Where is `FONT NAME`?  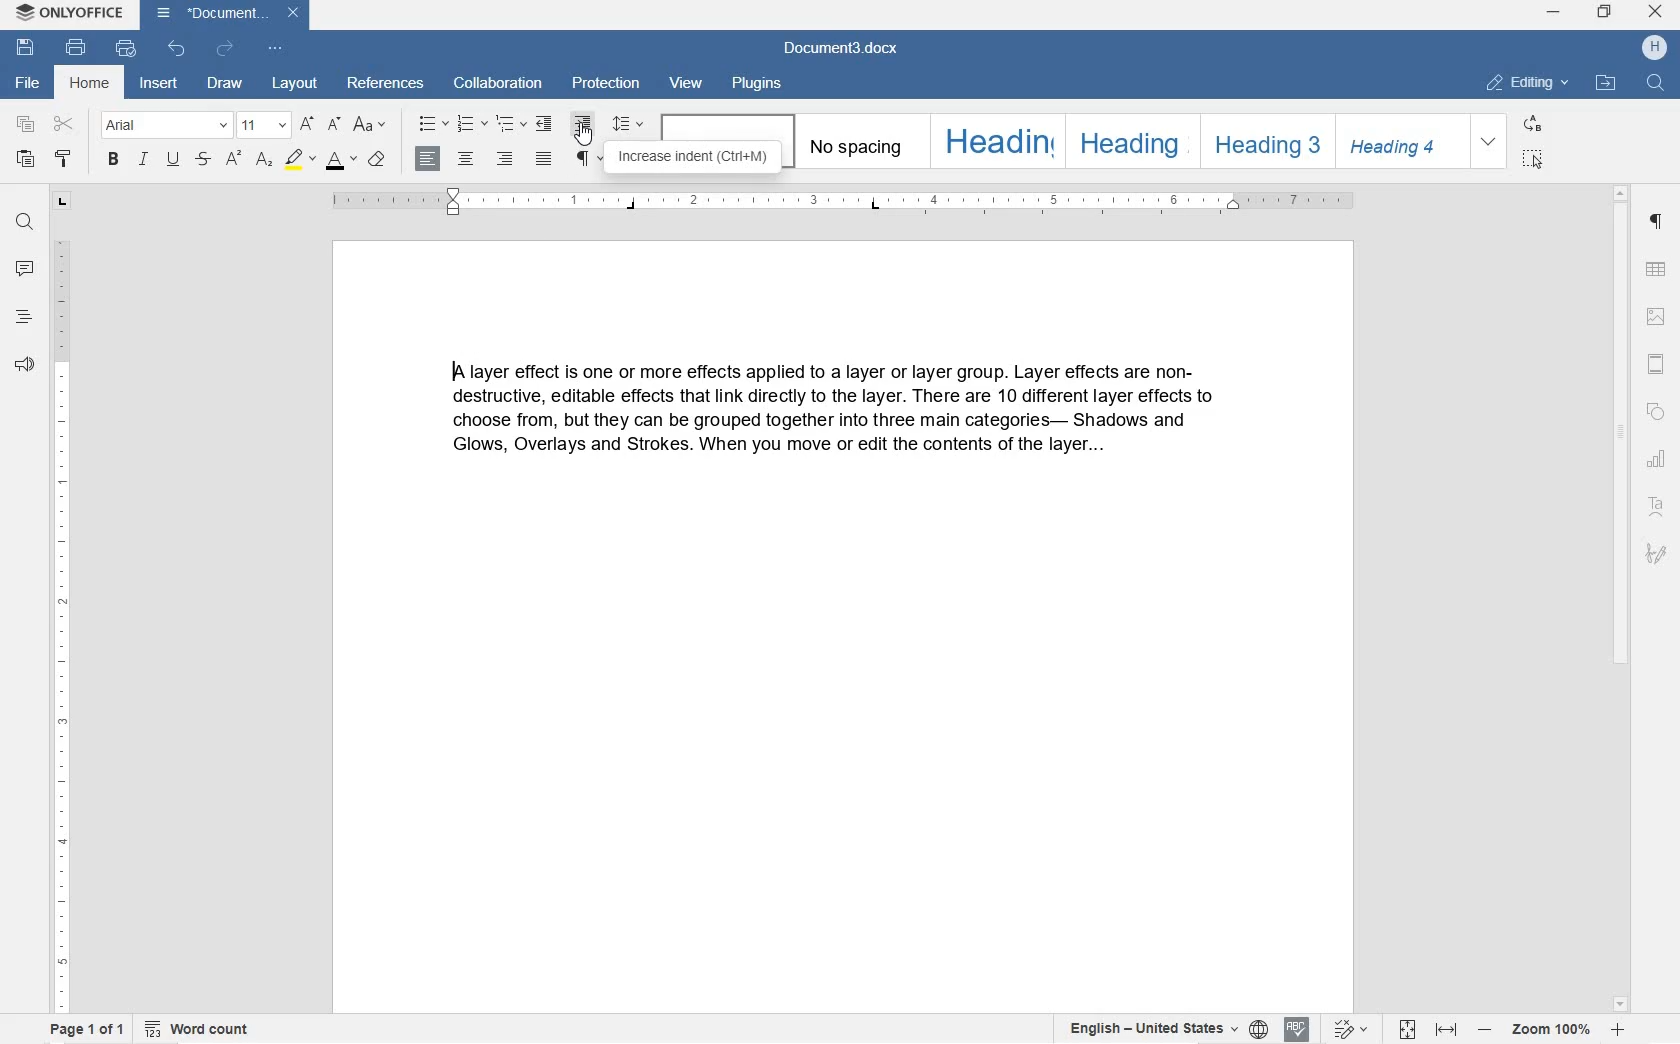
FONT NAME is located at coordinates (167, 125).